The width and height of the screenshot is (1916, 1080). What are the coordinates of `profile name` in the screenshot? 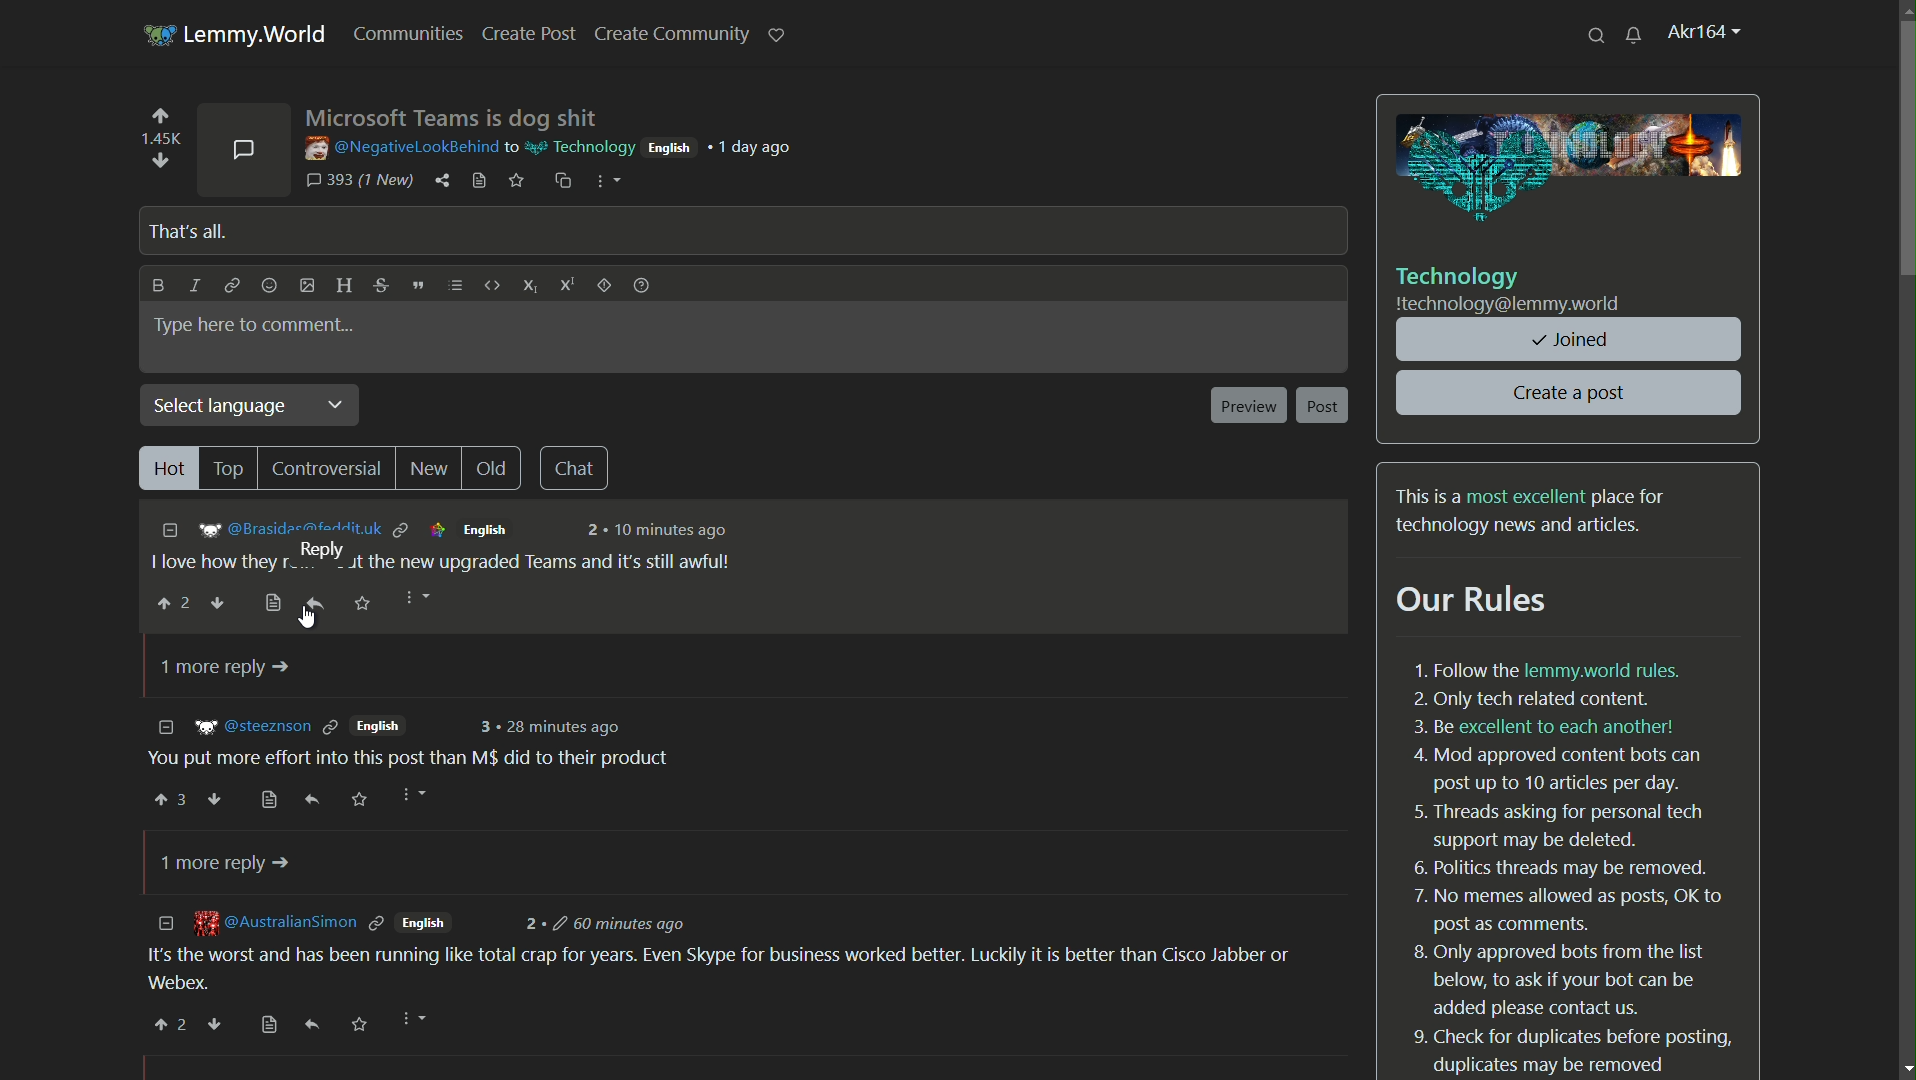 It's located at (1706, 33).